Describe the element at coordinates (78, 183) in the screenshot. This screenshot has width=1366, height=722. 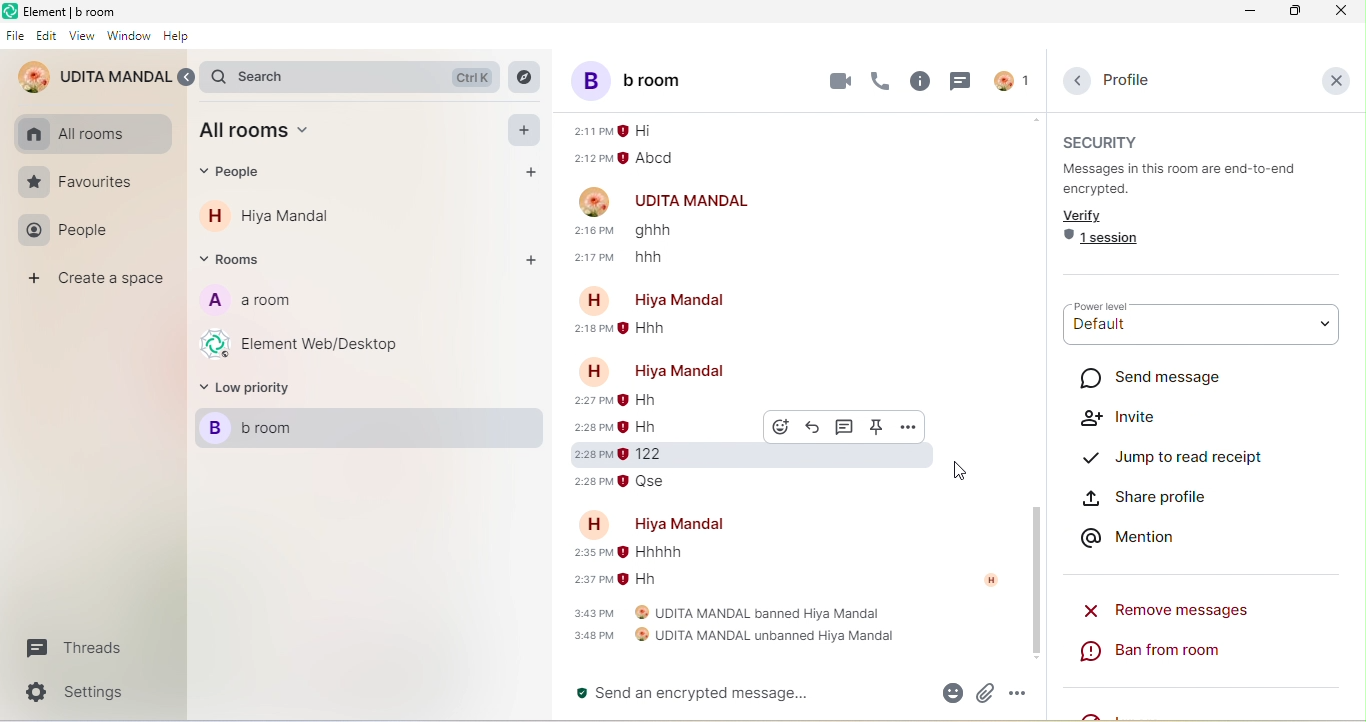
I see `favourites` at that location.